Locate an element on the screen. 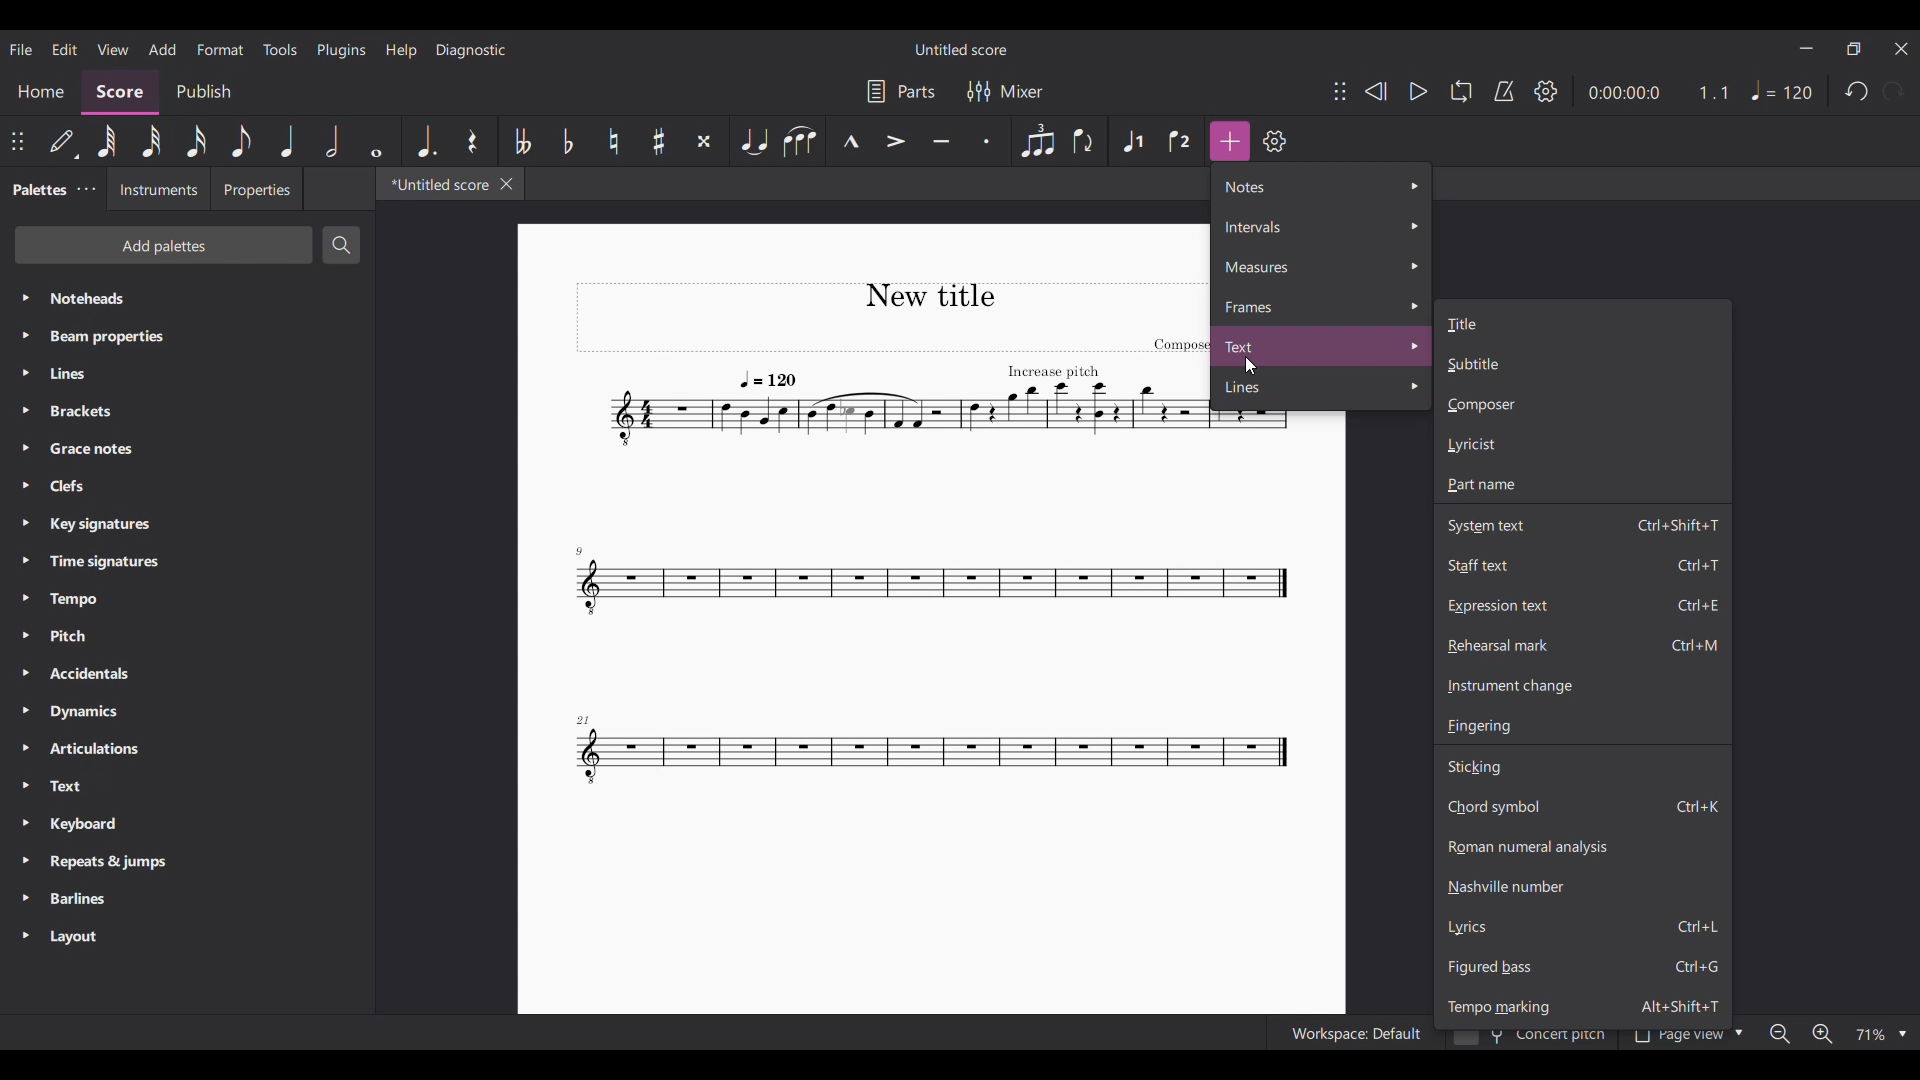 The height and width of the screenshot is (1080, 1920). Zoom options is located at coordinates (1880, 1033).